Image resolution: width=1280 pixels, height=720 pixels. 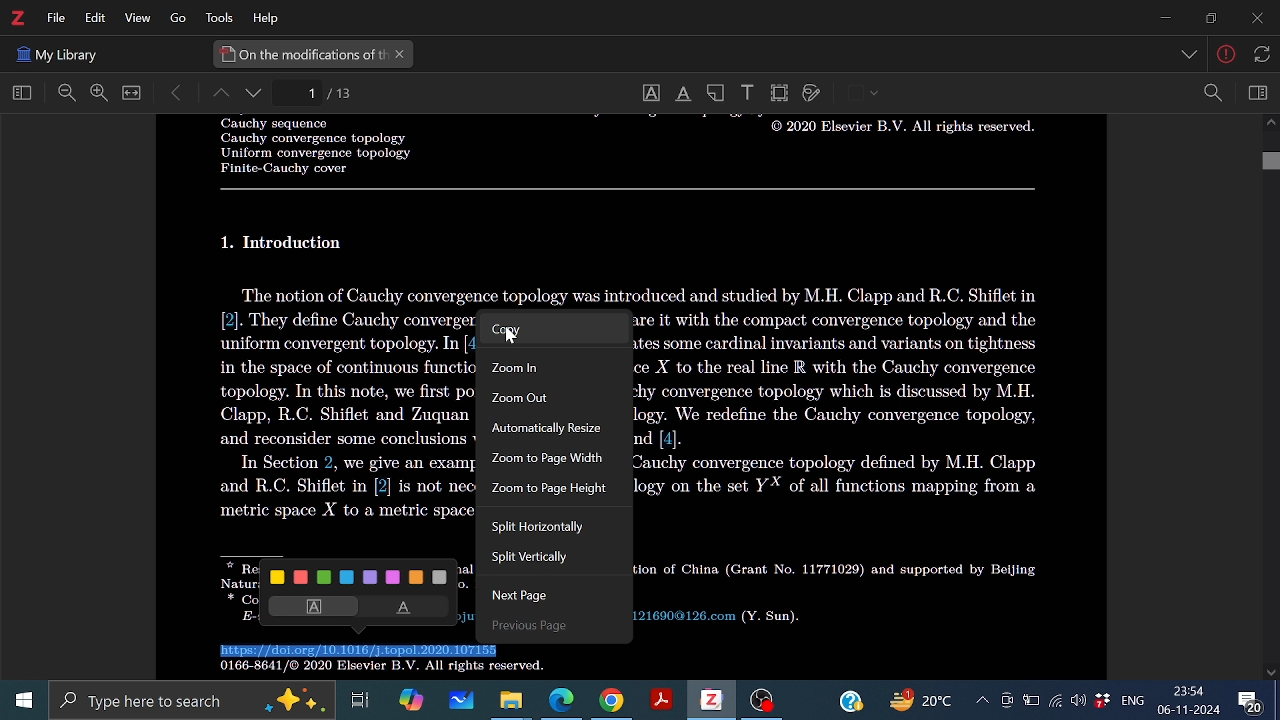 I want to click on , so click(x=57, y=52).